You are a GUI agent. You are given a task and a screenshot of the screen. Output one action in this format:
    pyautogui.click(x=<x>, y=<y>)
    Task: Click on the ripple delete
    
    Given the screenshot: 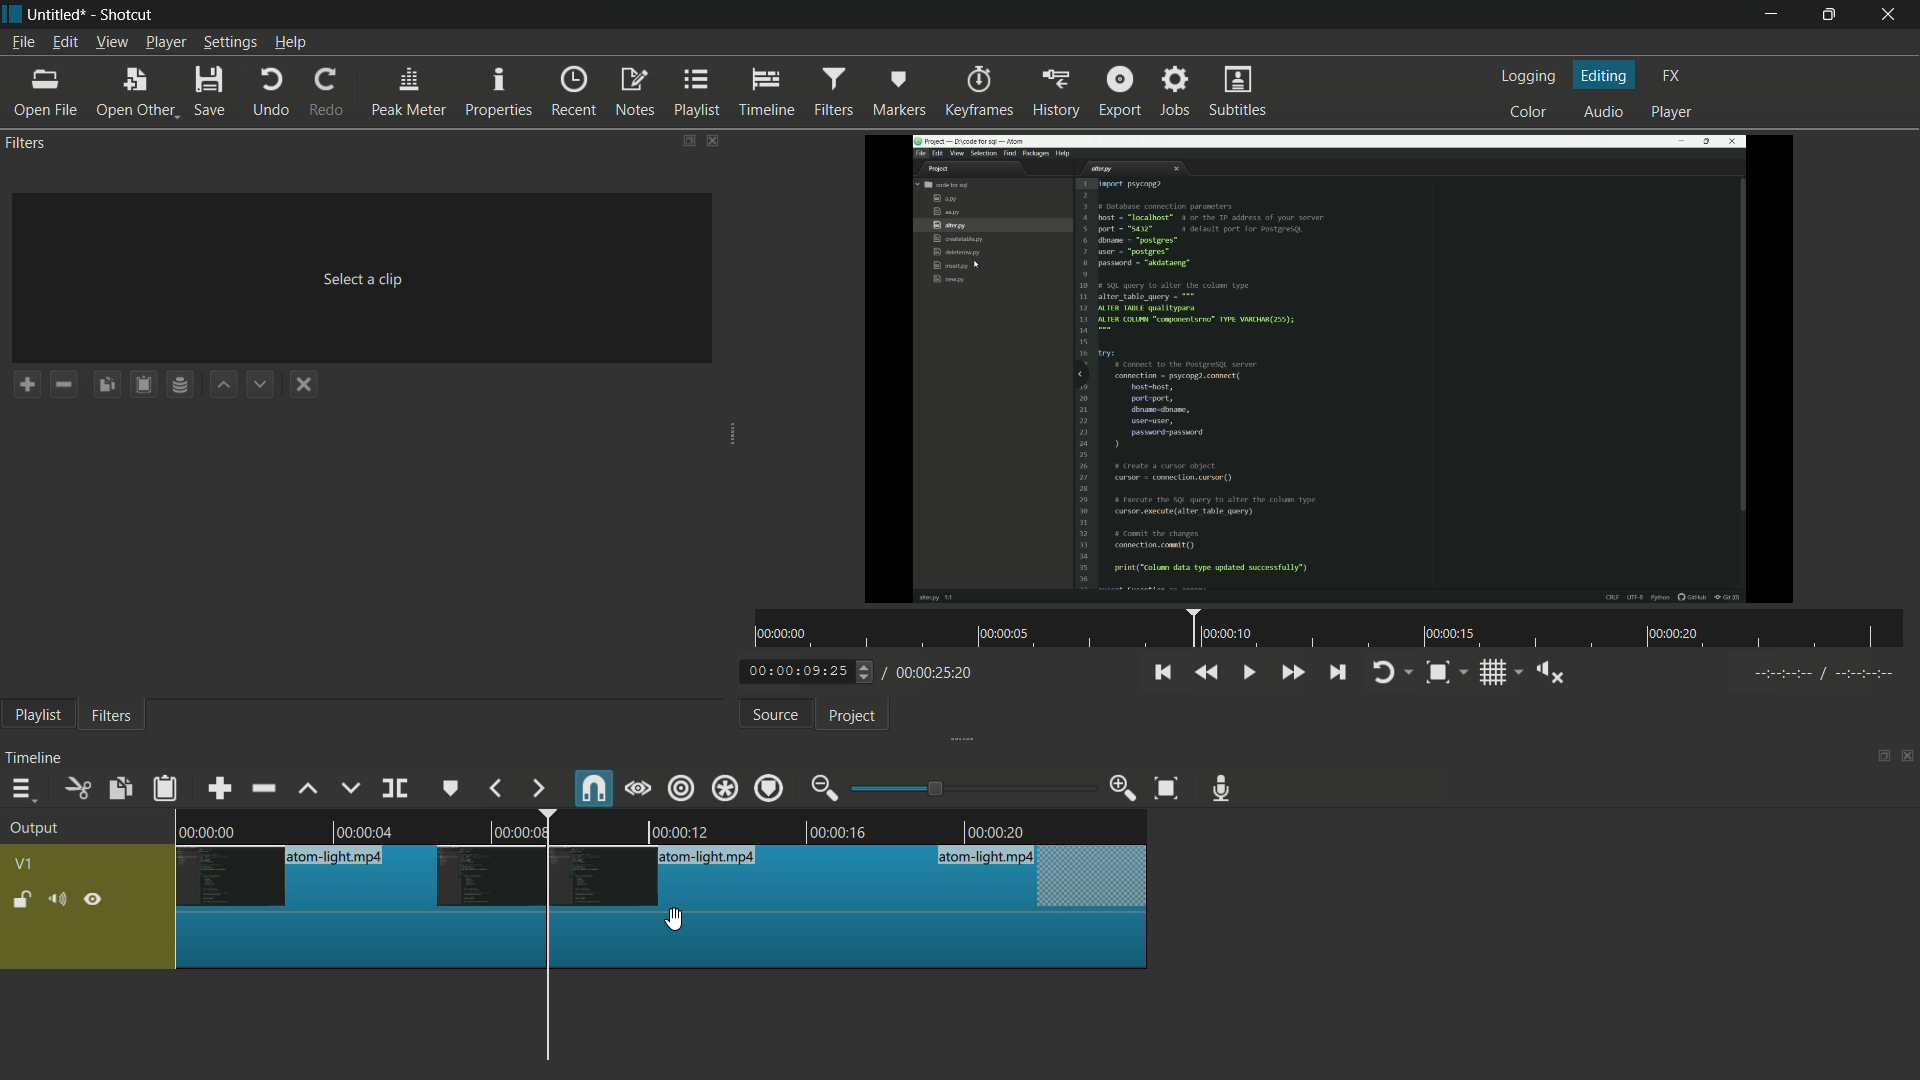 What is the action you would take?
    pyautogui.click(x=263, y=787)
    